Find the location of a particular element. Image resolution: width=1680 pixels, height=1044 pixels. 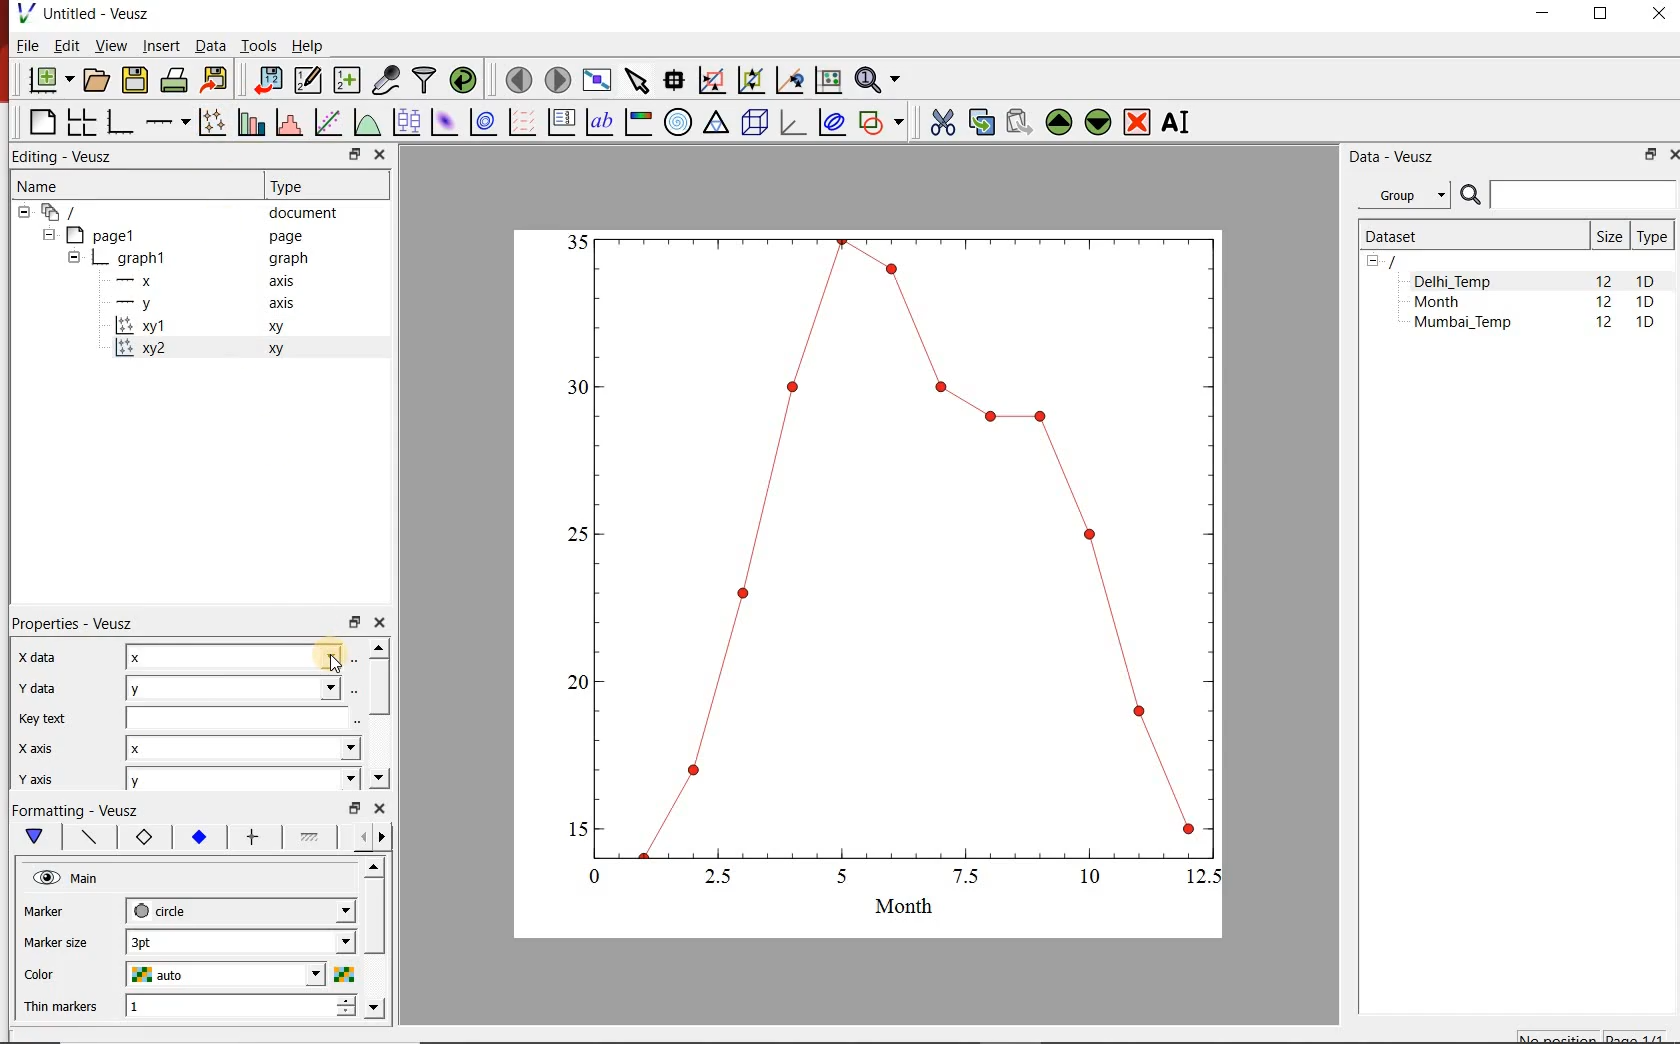

Size is located at coordinates (1609, 236).